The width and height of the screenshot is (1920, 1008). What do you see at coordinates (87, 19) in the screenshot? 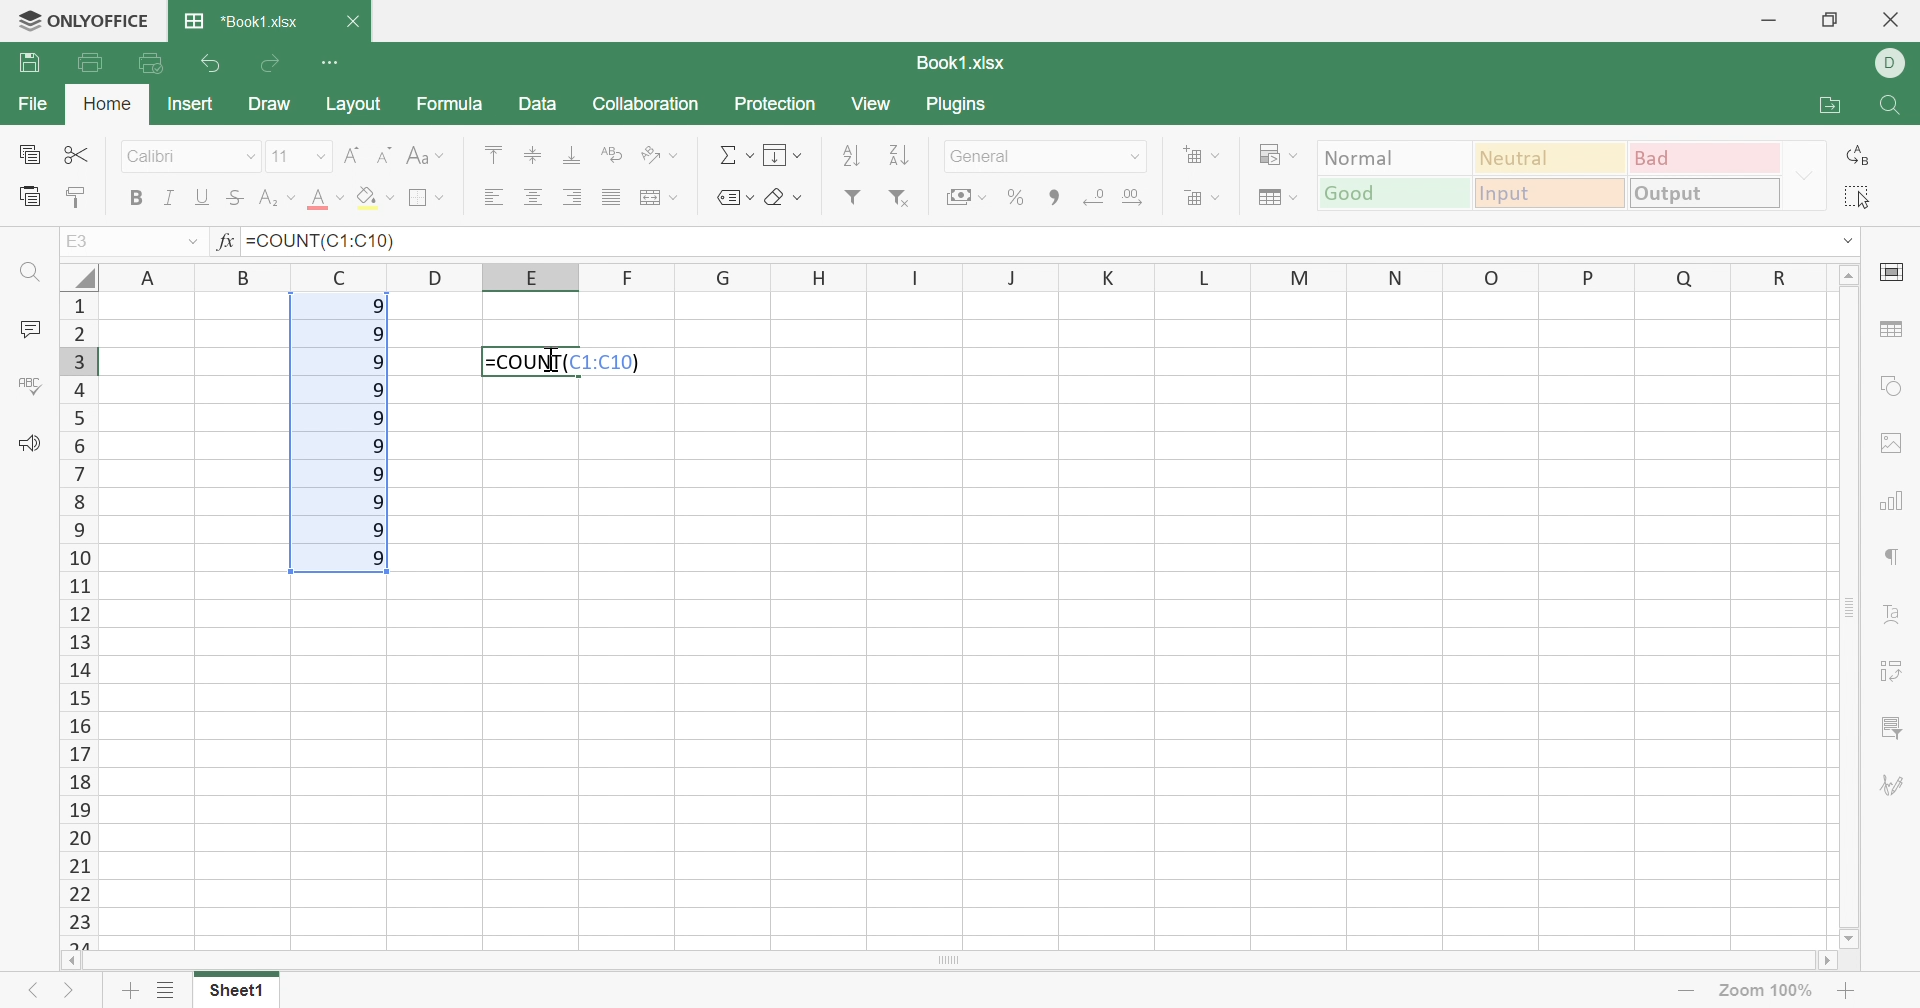
I see `ONLYOFFICE` at bounding box center [87, 19].